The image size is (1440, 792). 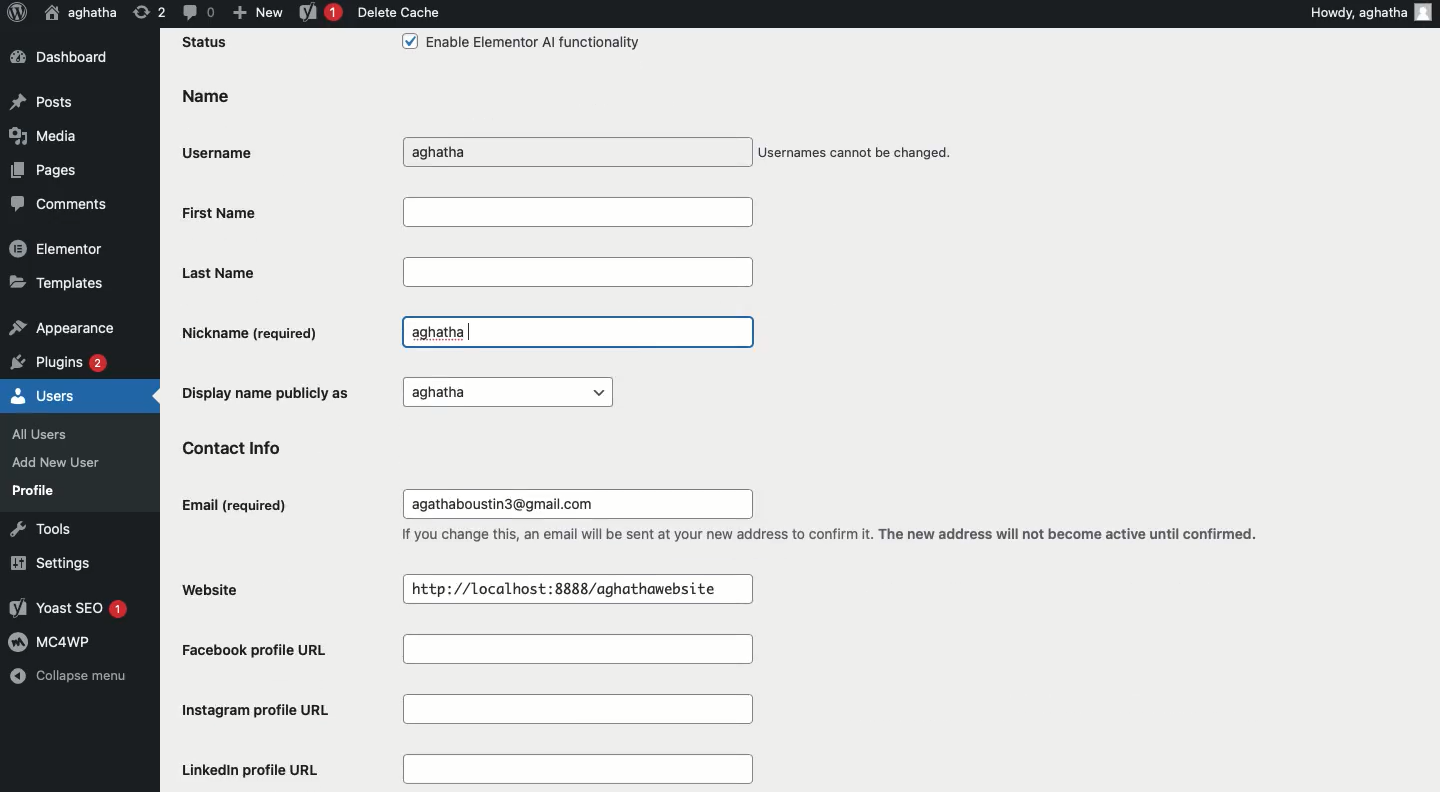 I want to click on Facebook profile URL, so click(x=475, y=652).